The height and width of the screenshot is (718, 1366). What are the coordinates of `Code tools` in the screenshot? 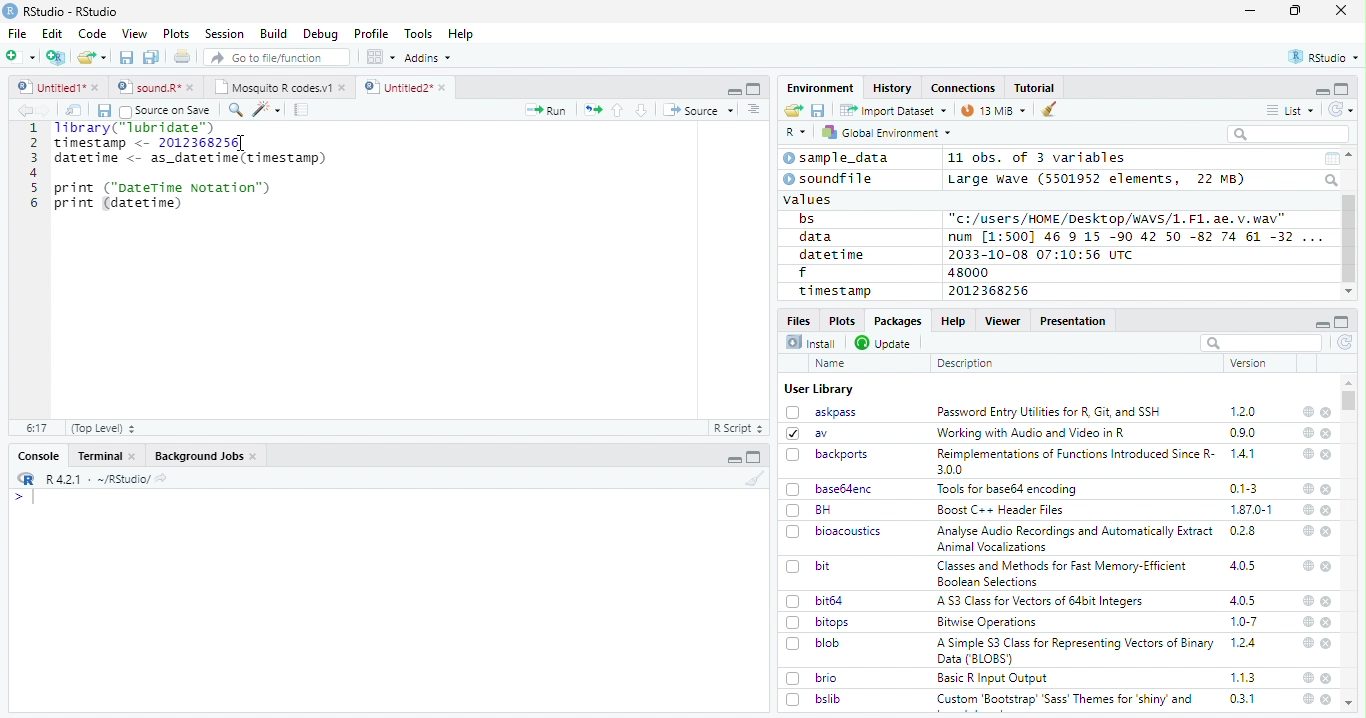 It's located at (265, 109).